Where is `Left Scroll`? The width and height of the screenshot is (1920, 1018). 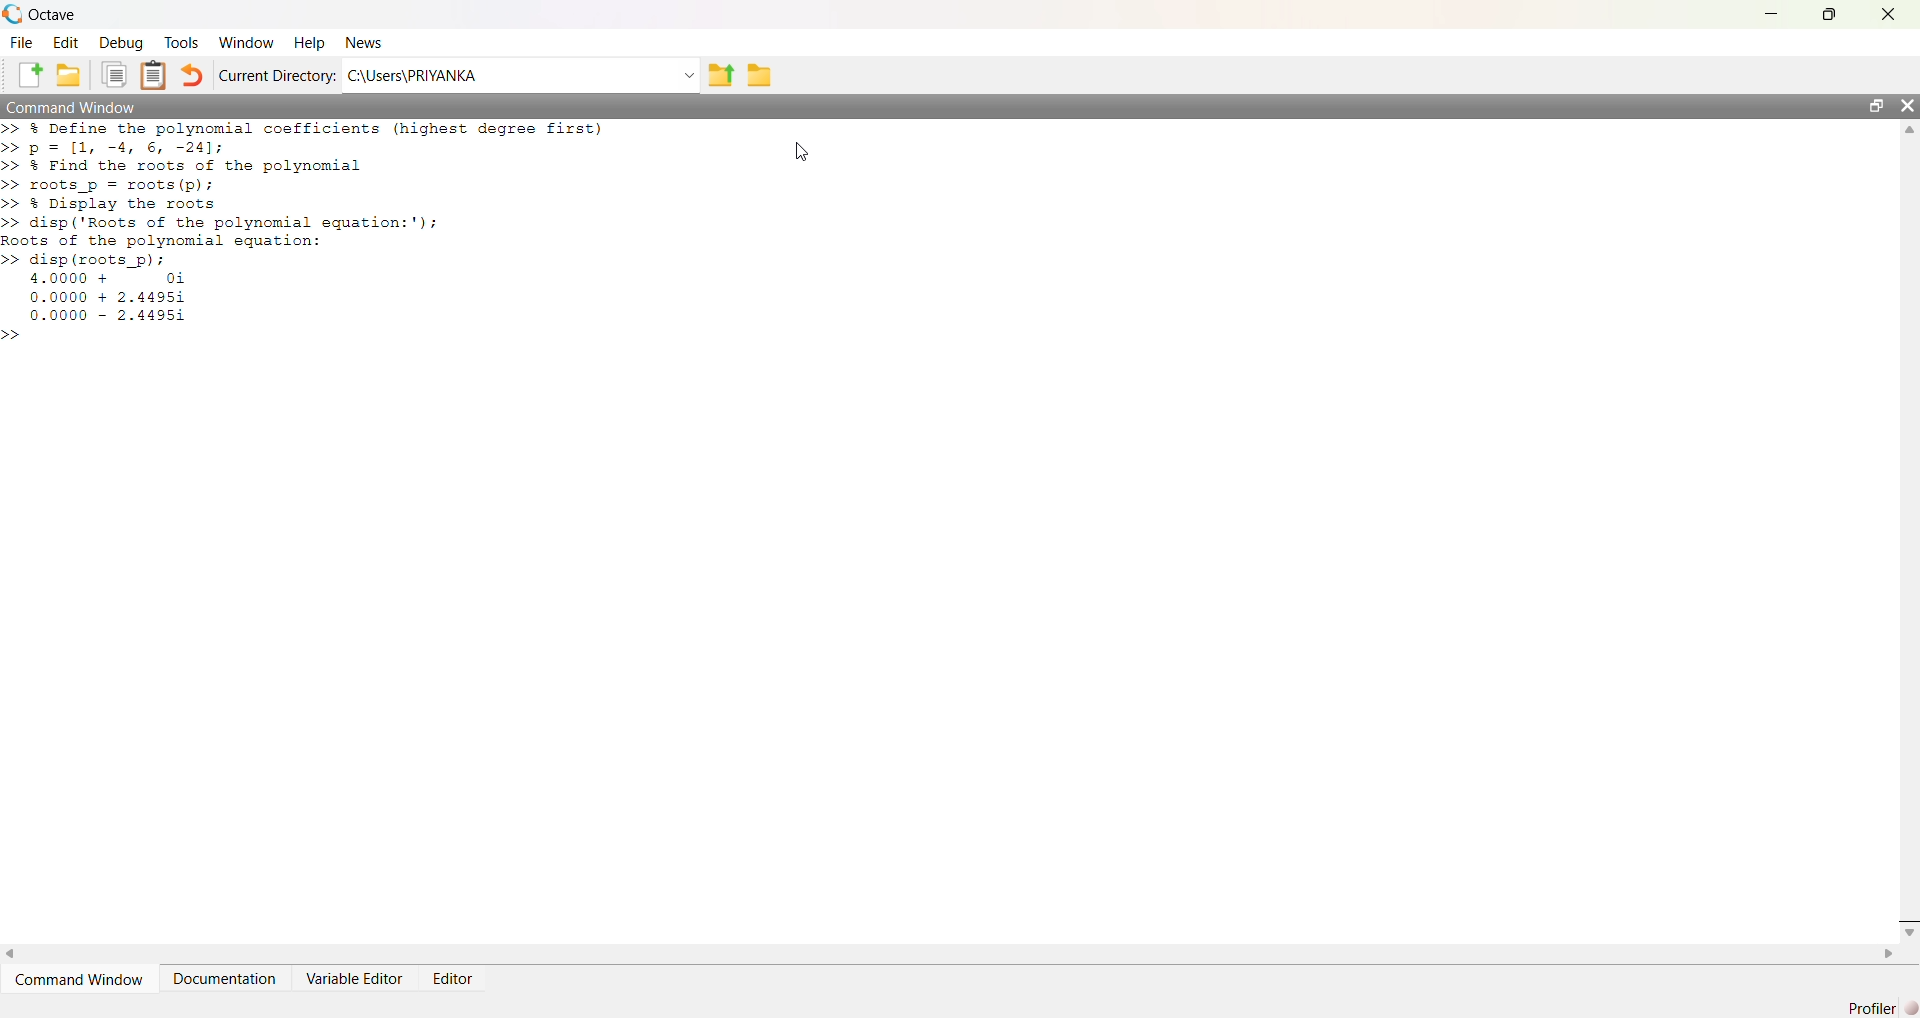 Left Scroll is located at coordinates (12, 952).